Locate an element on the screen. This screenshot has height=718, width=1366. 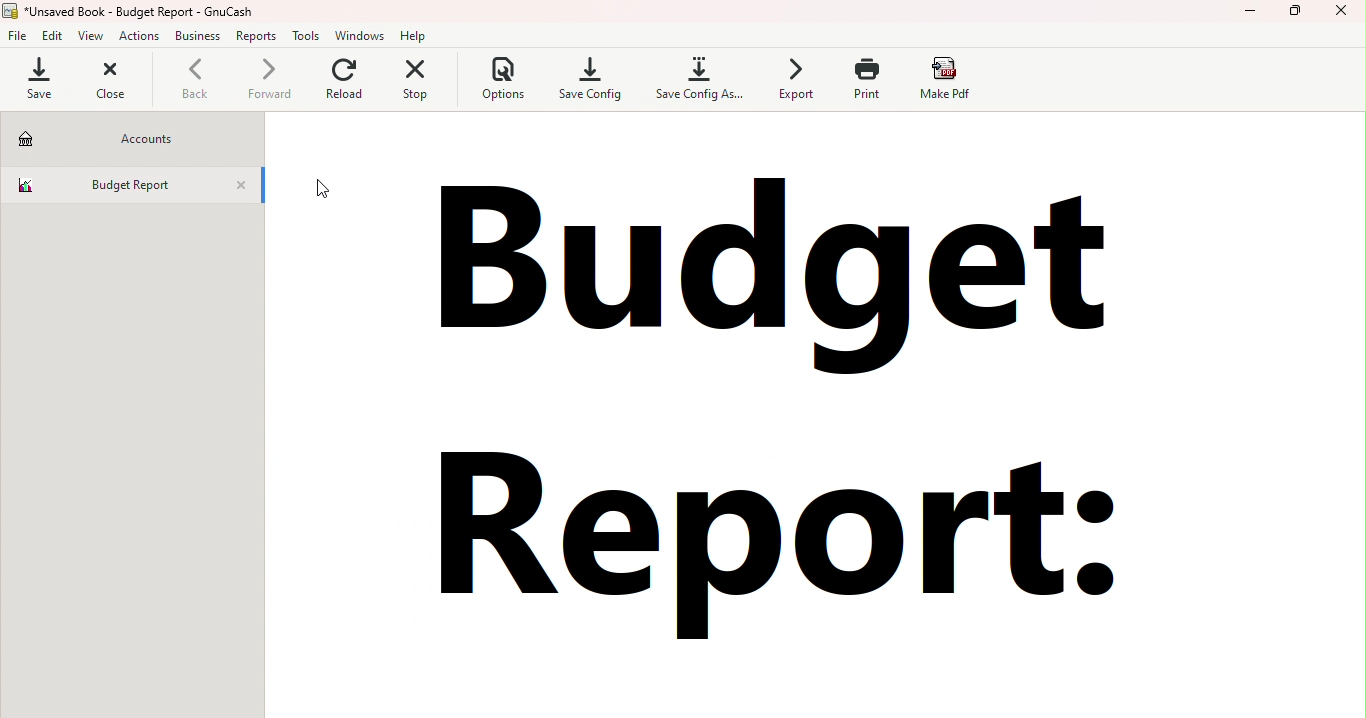
Budget report is located at coordinates (115, 182).